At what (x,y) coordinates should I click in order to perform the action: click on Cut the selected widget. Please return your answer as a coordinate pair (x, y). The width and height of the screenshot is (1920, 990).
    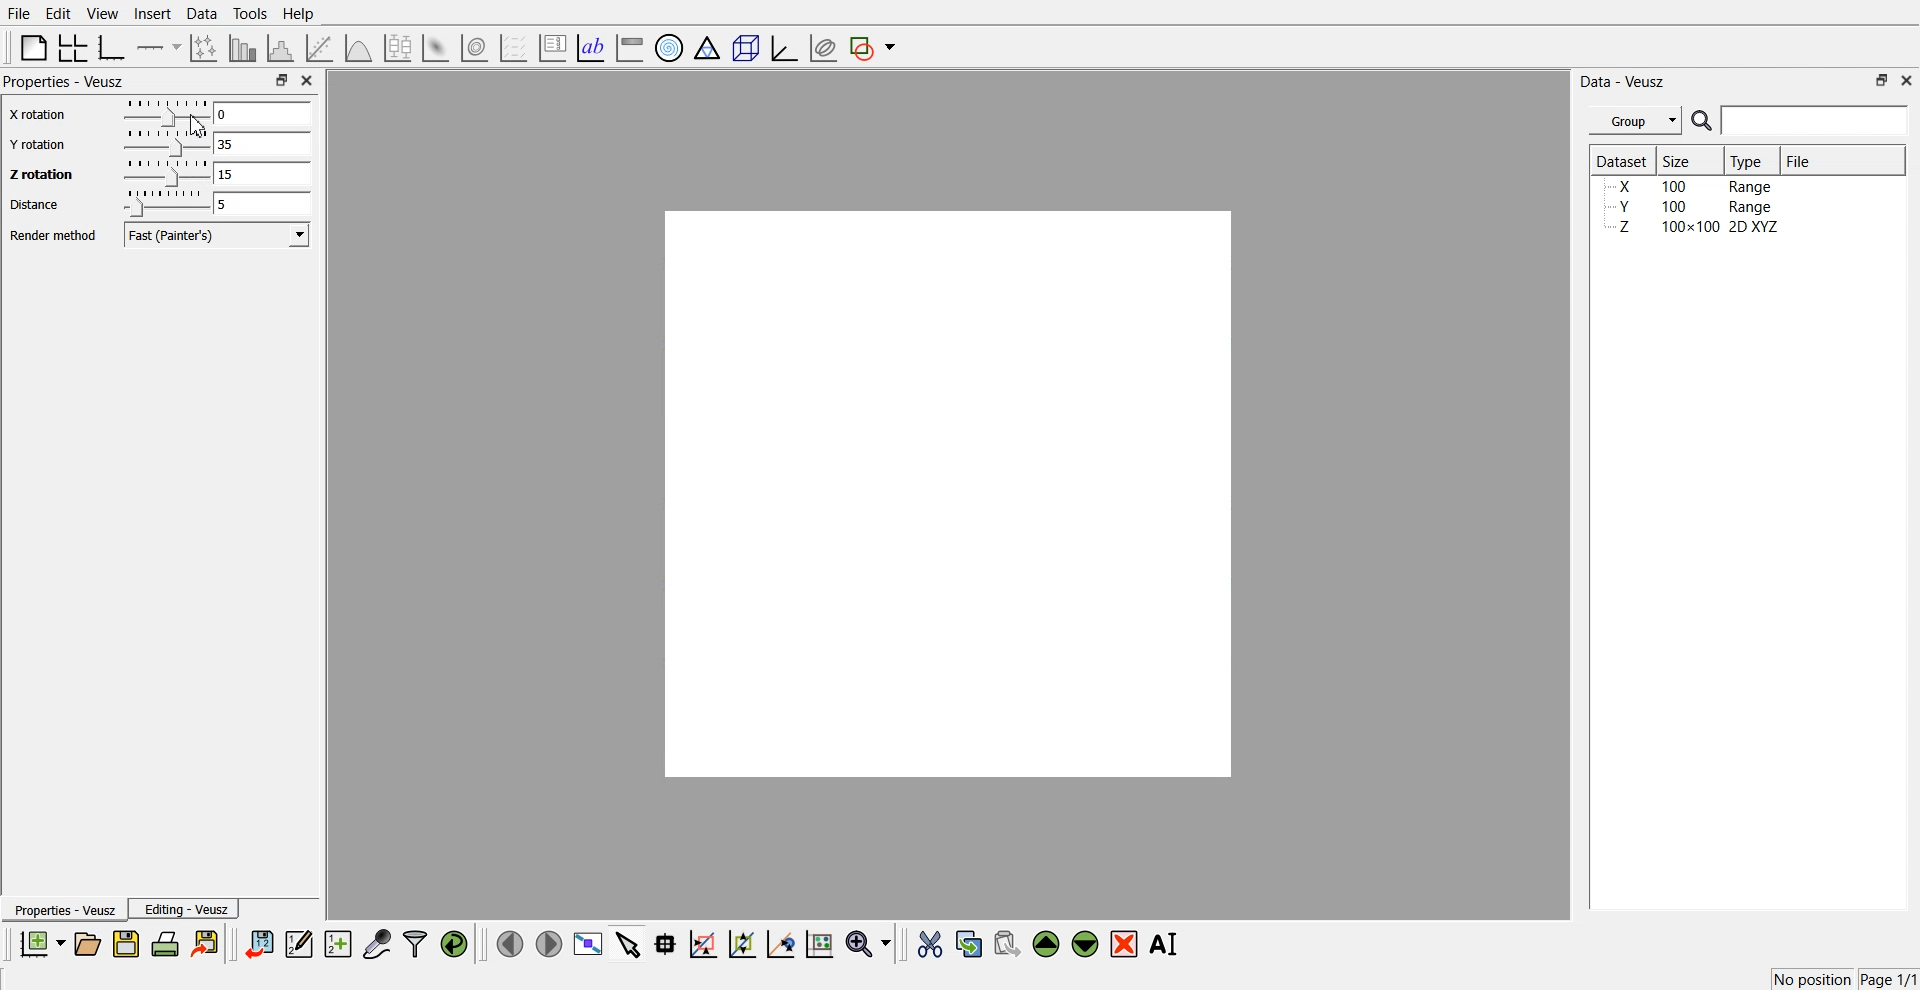
    Looking at the image, I should click on (930, 945).